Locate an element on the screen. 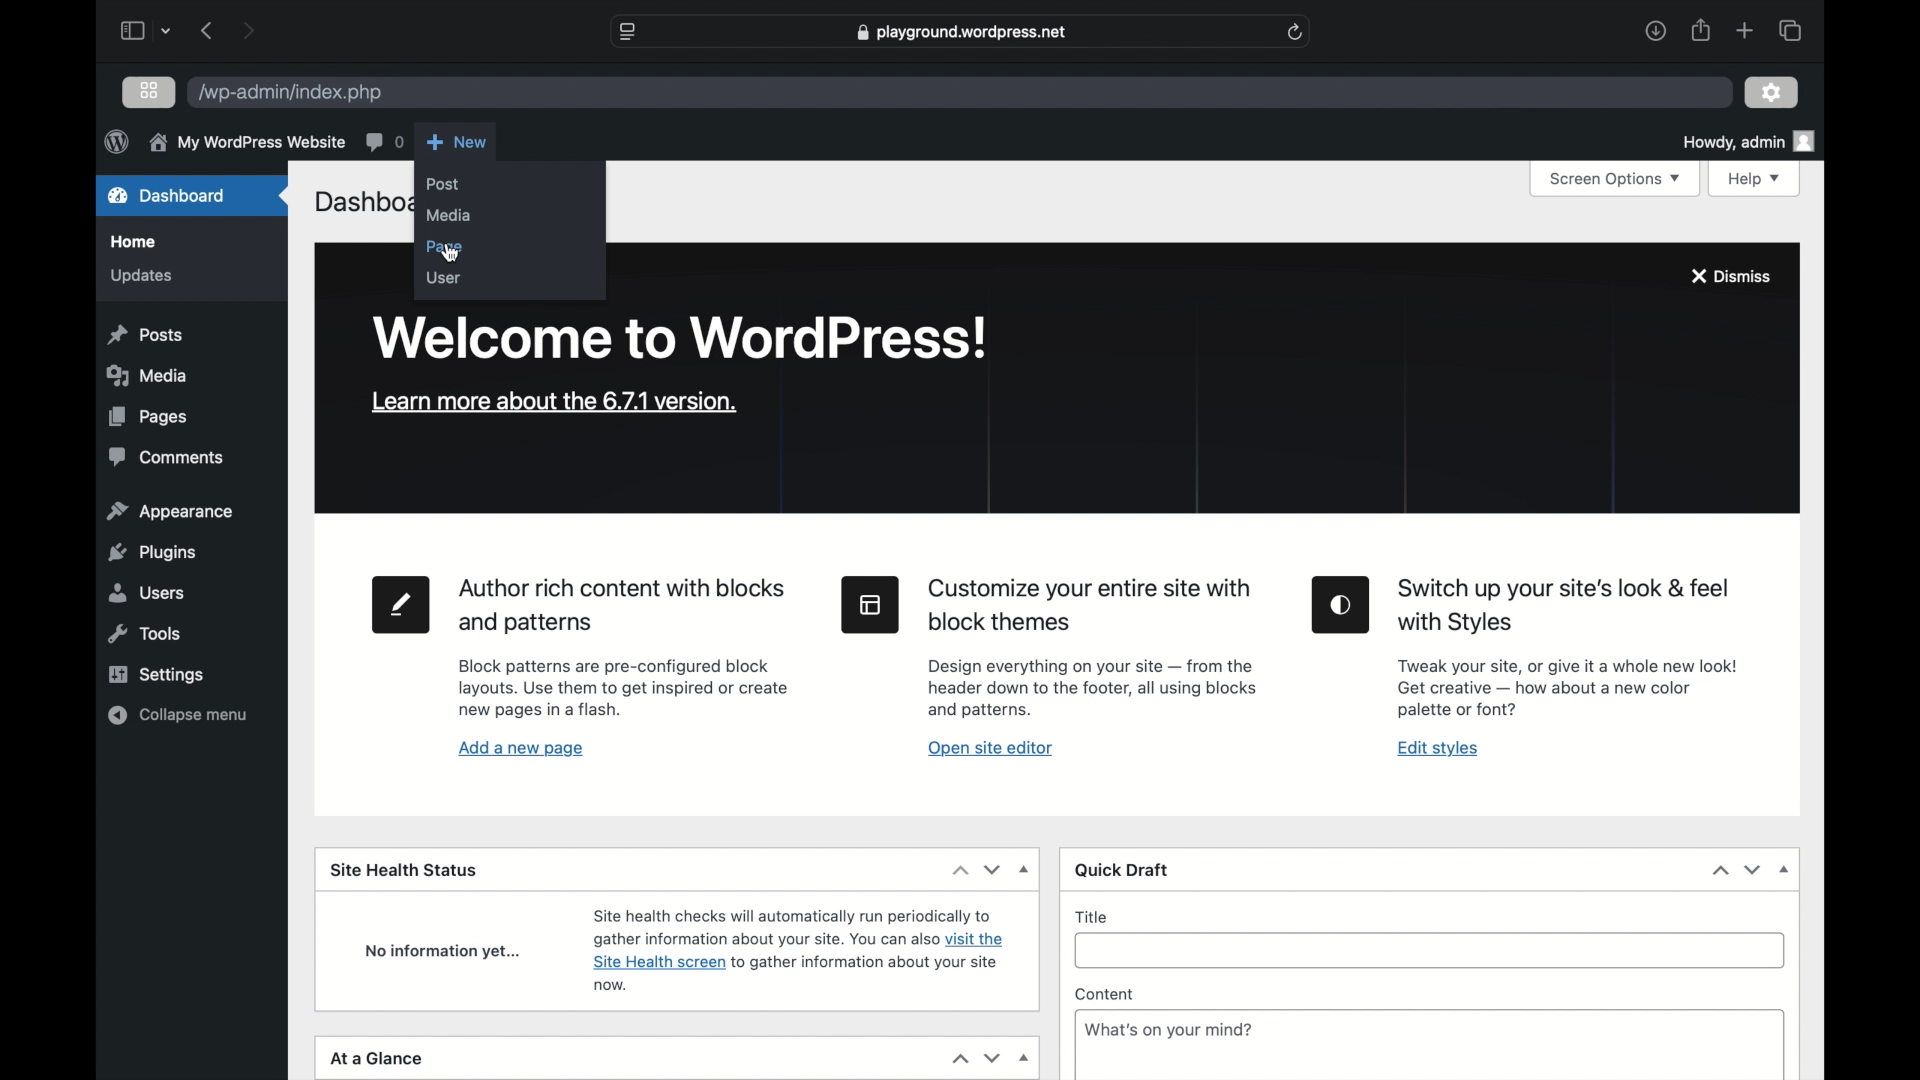 This screenshot has height=1080, width=1920. dropdown is located at coordinates (168, 30).